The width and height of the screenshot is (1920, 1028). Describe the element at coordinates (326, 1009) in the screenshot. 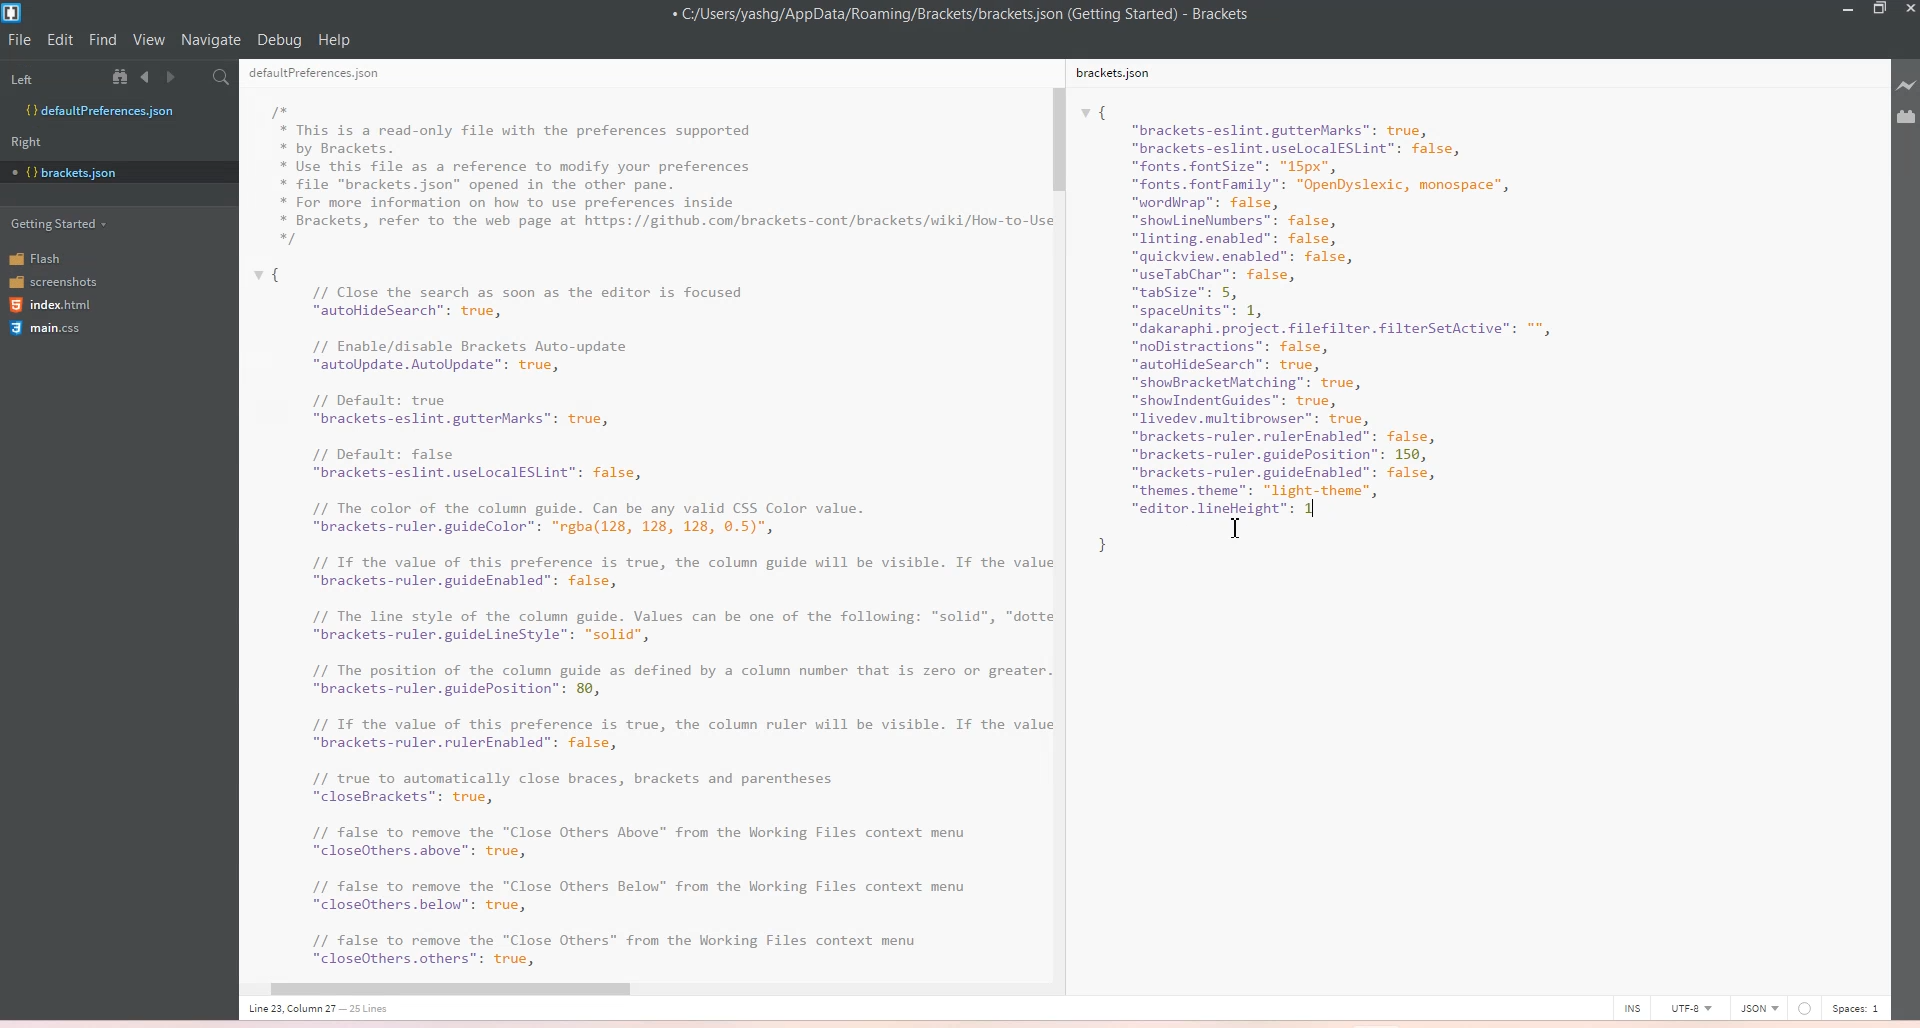

I see `Line 23, Column 27 - 25 Lines` at that location.